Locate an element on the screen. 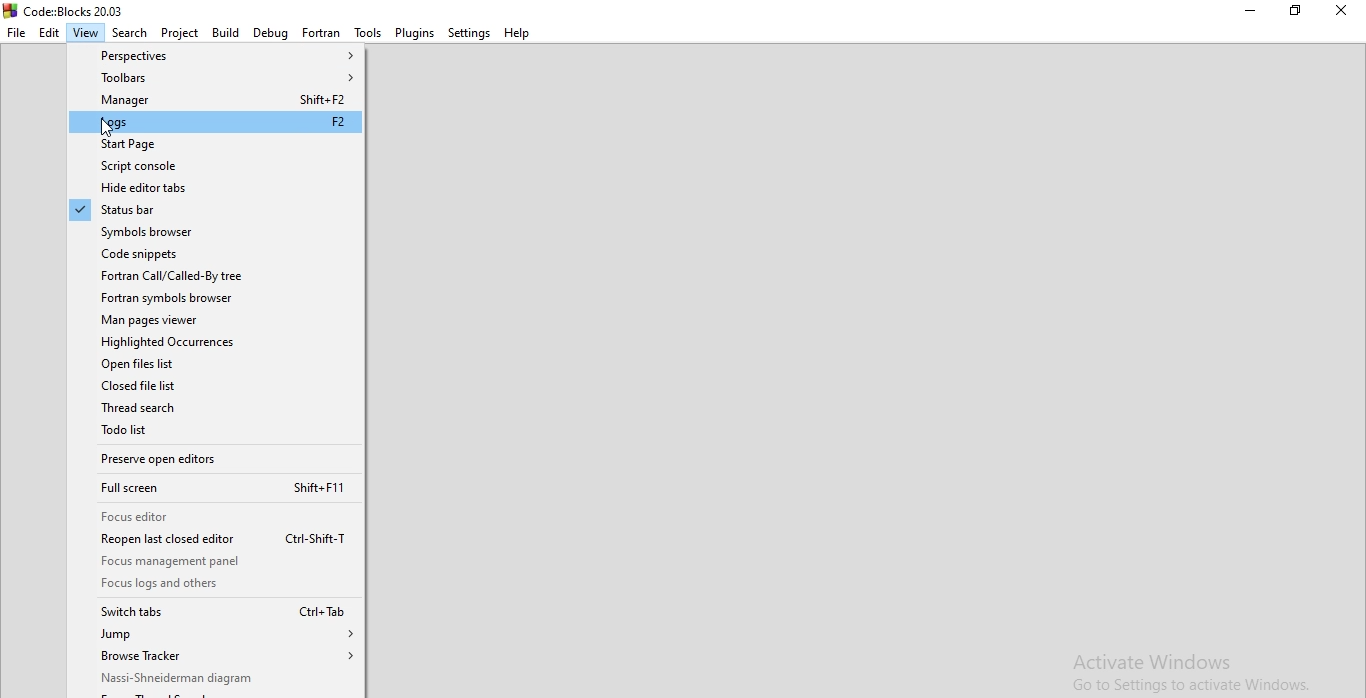 Image resolution: width=1366 pixels, height=698 pixels. Symbols browser is located at coordinates (216, 232).